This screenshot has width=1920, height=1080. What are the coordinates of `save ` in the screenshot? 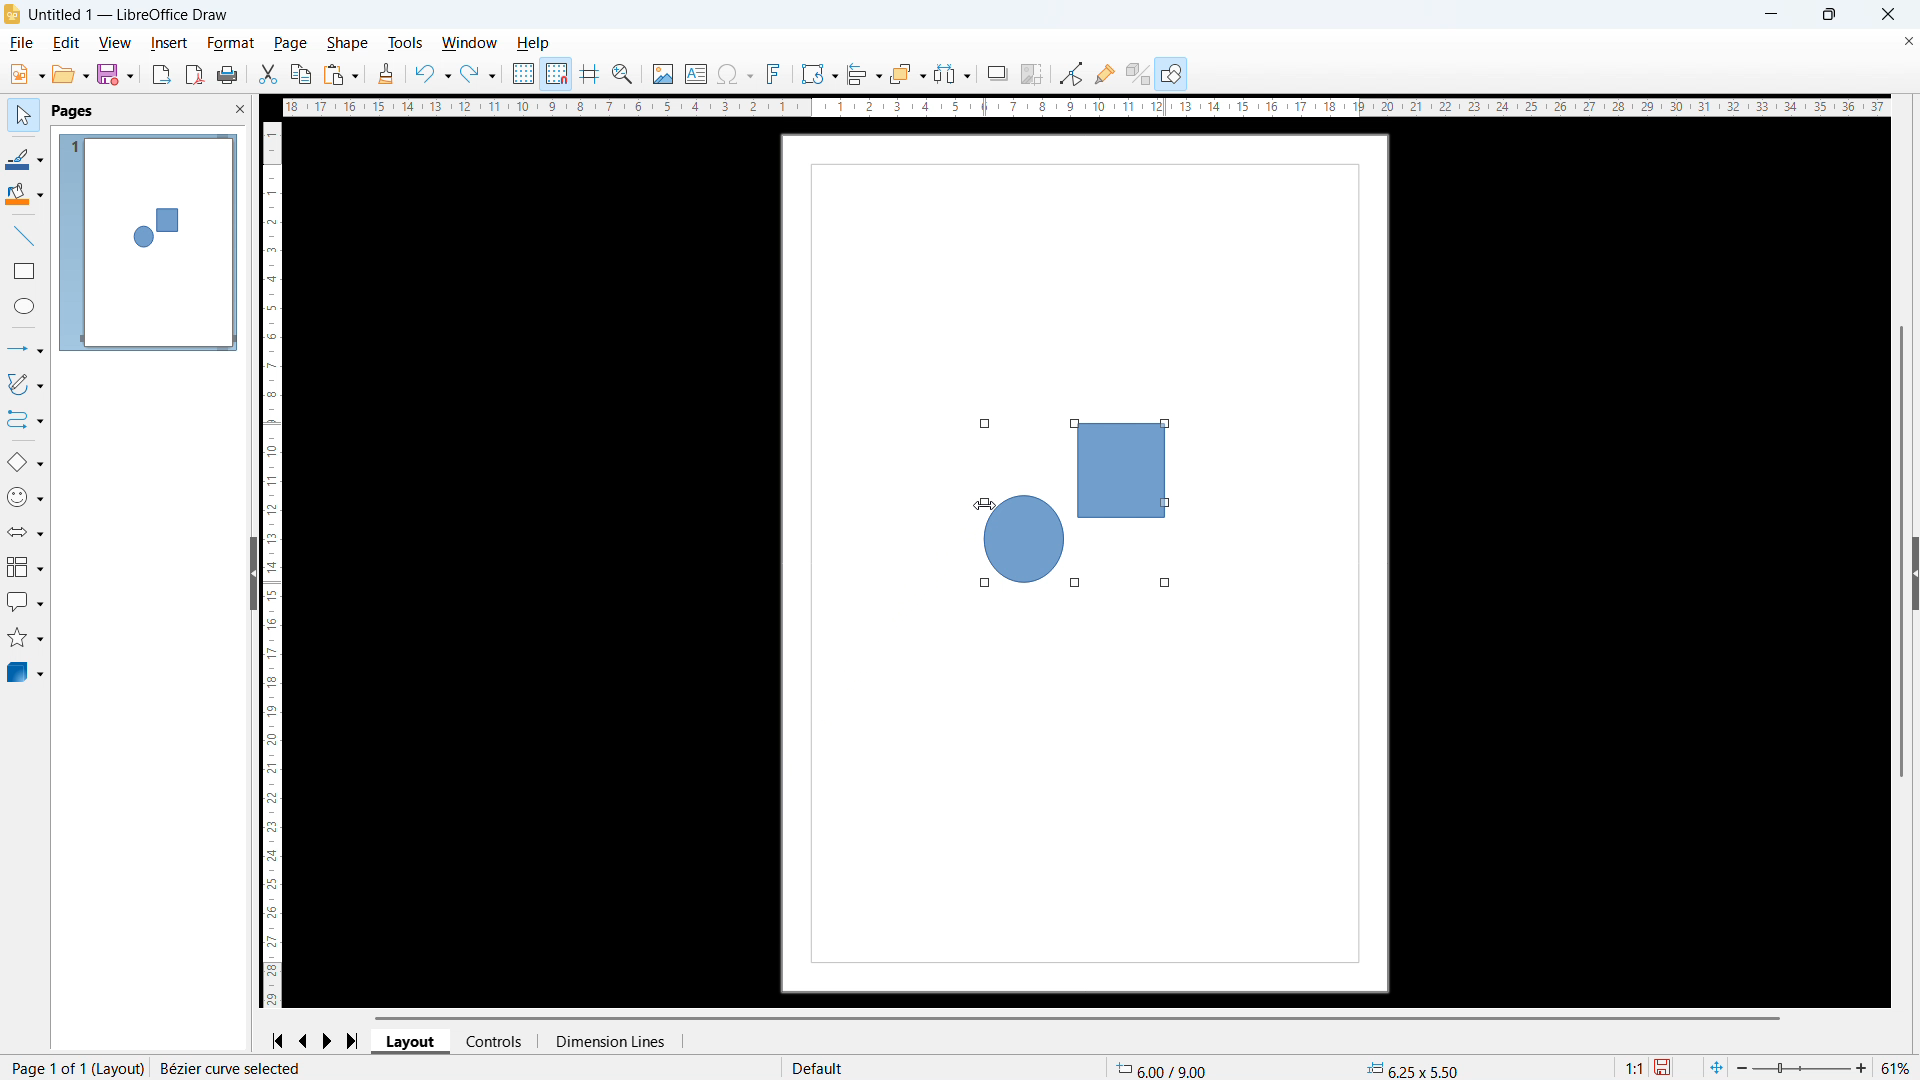 It's located at (117, 75).